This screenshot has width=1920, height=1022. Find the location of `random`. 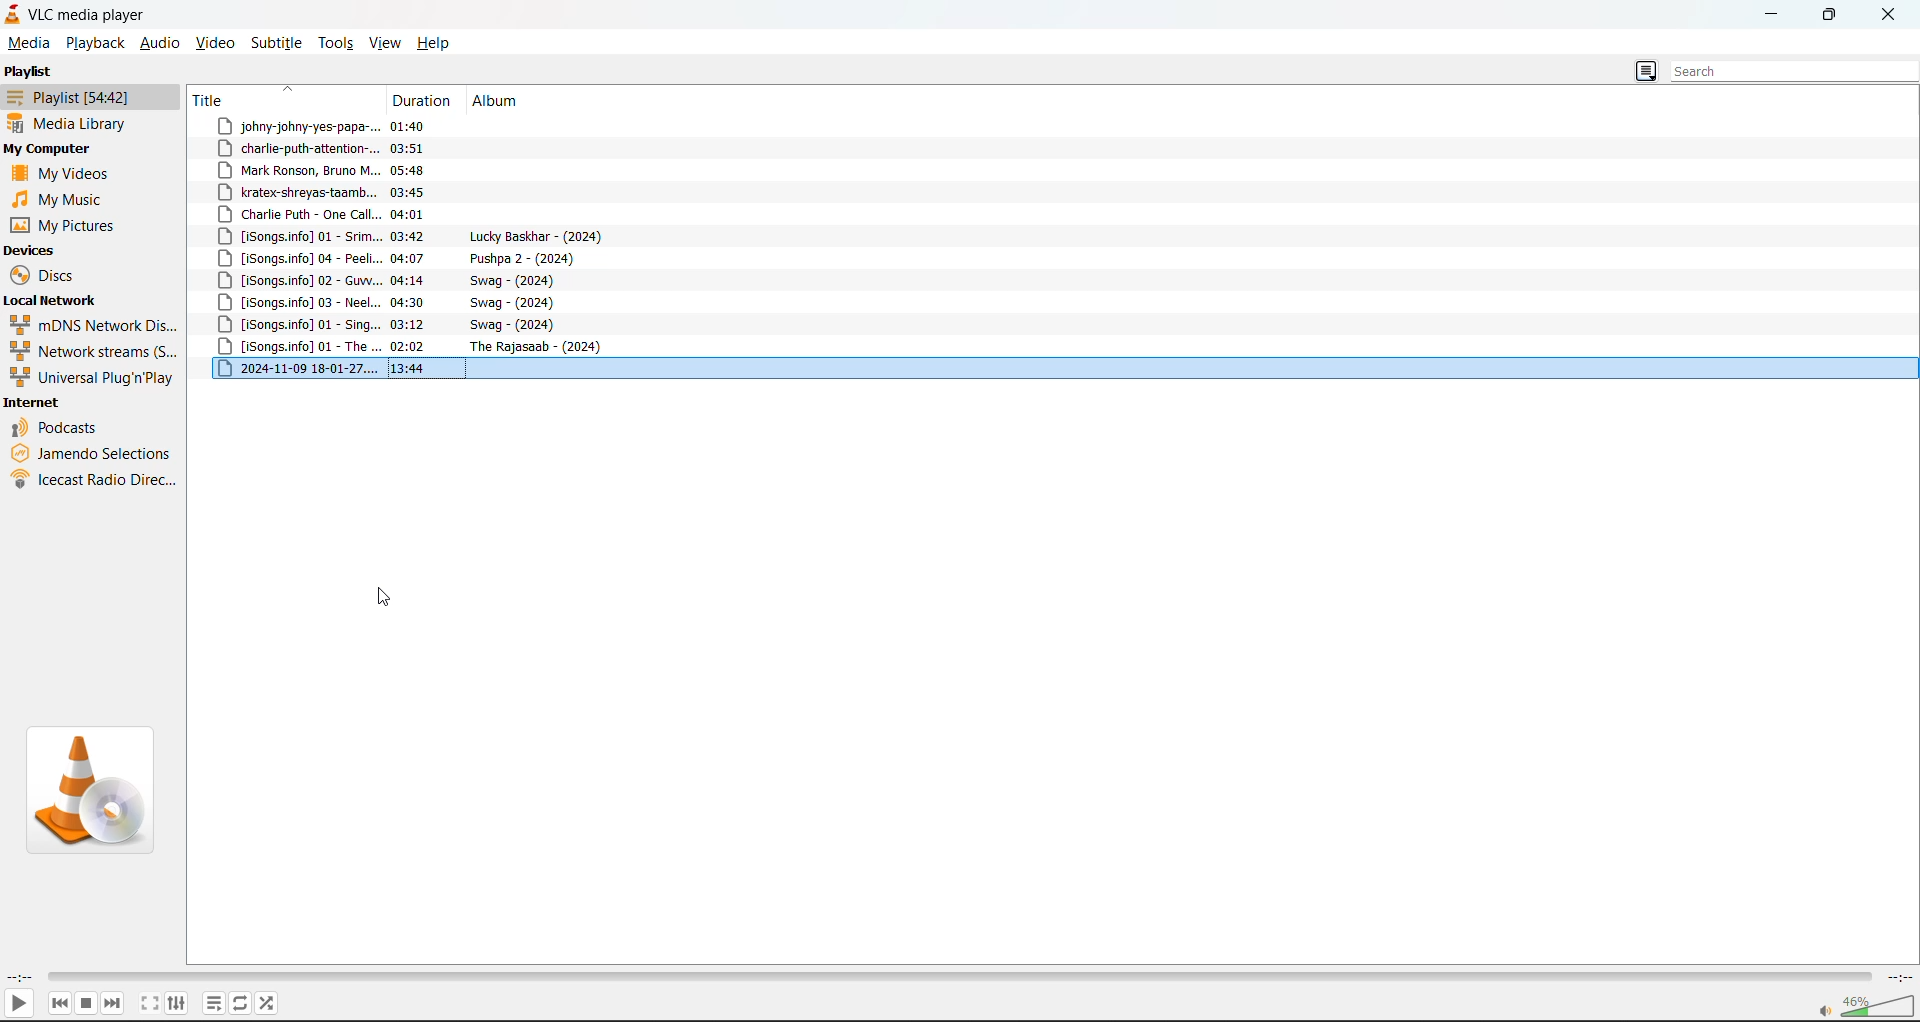

random is located at coordinates (267, 1003).